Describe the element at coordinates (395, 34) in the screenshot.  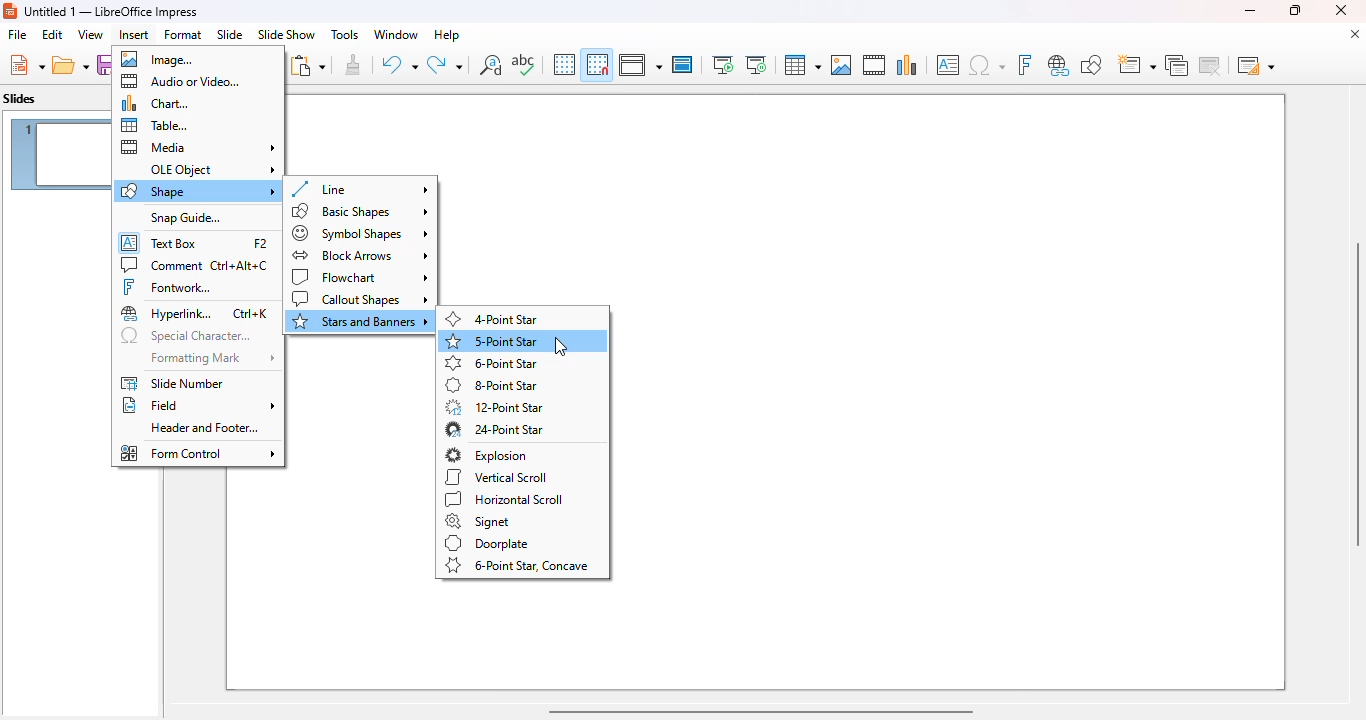
I see `window` at that location.